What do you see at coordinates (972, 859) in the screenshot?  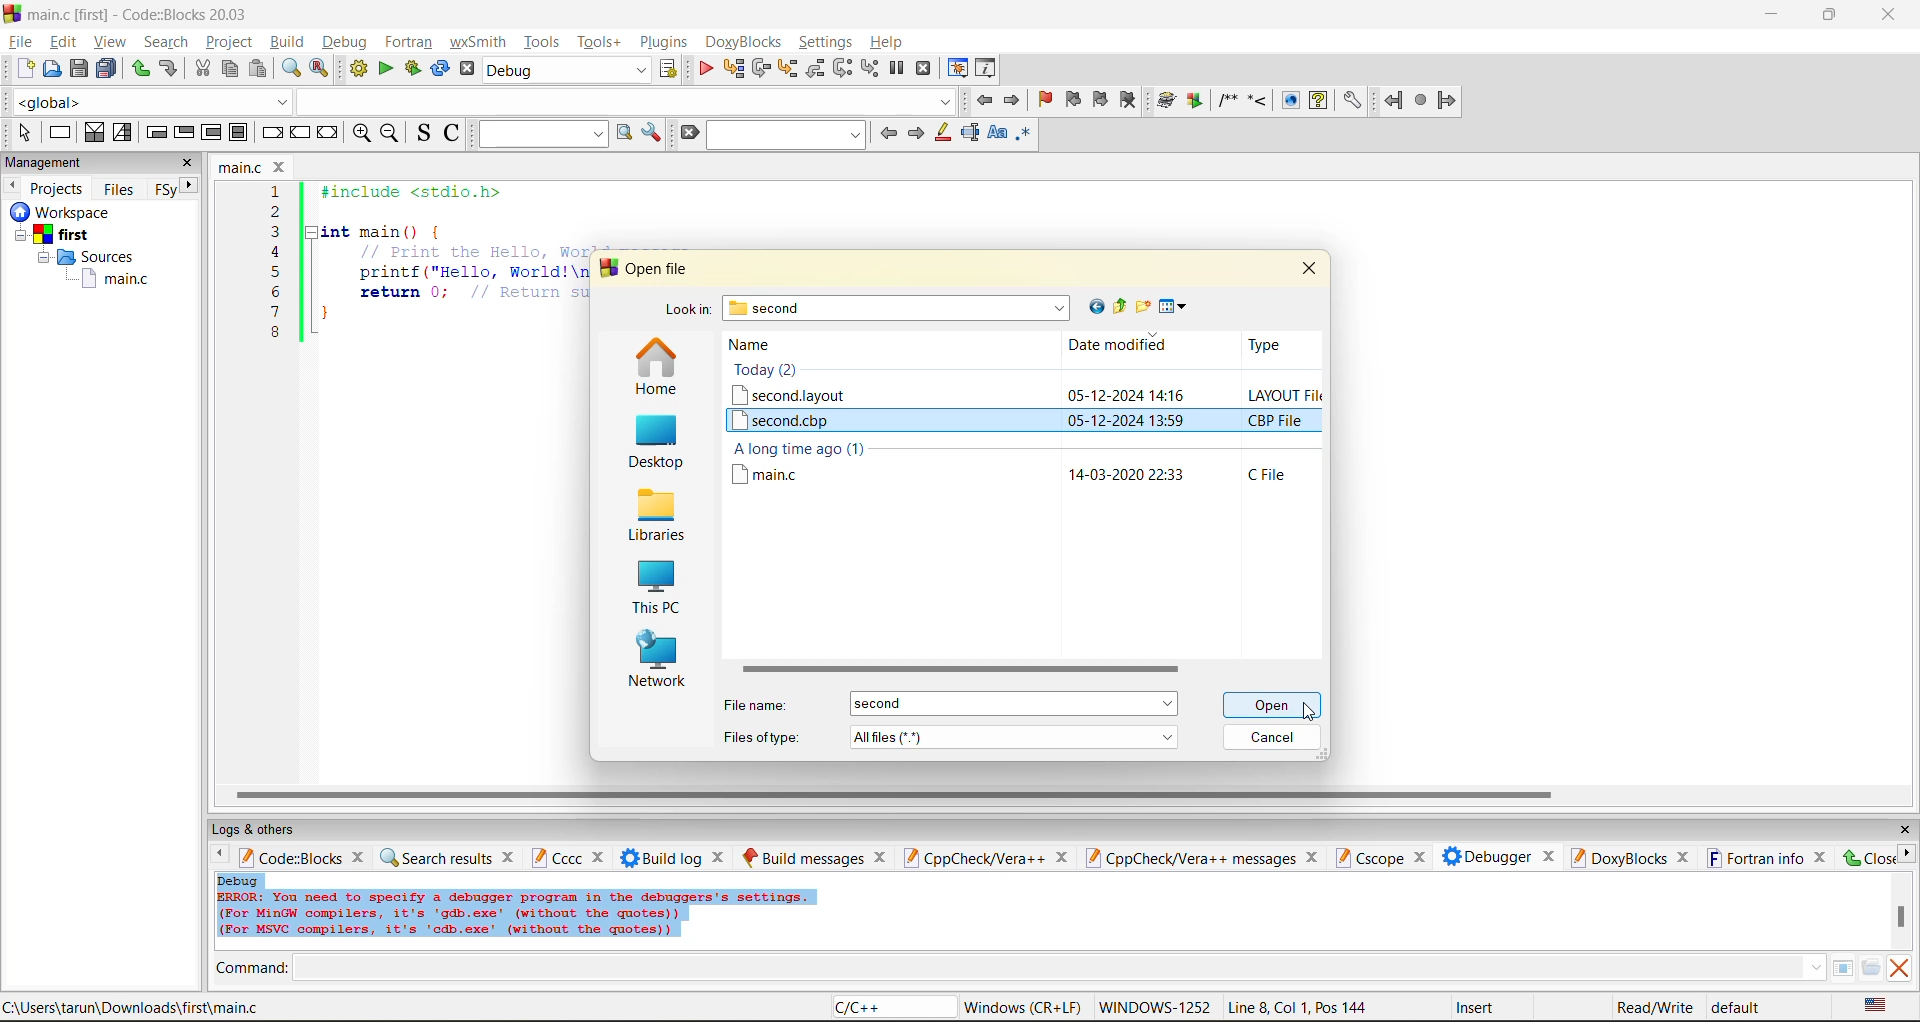 I see `cppcheck/vera++` at bounding box center [972, 859].